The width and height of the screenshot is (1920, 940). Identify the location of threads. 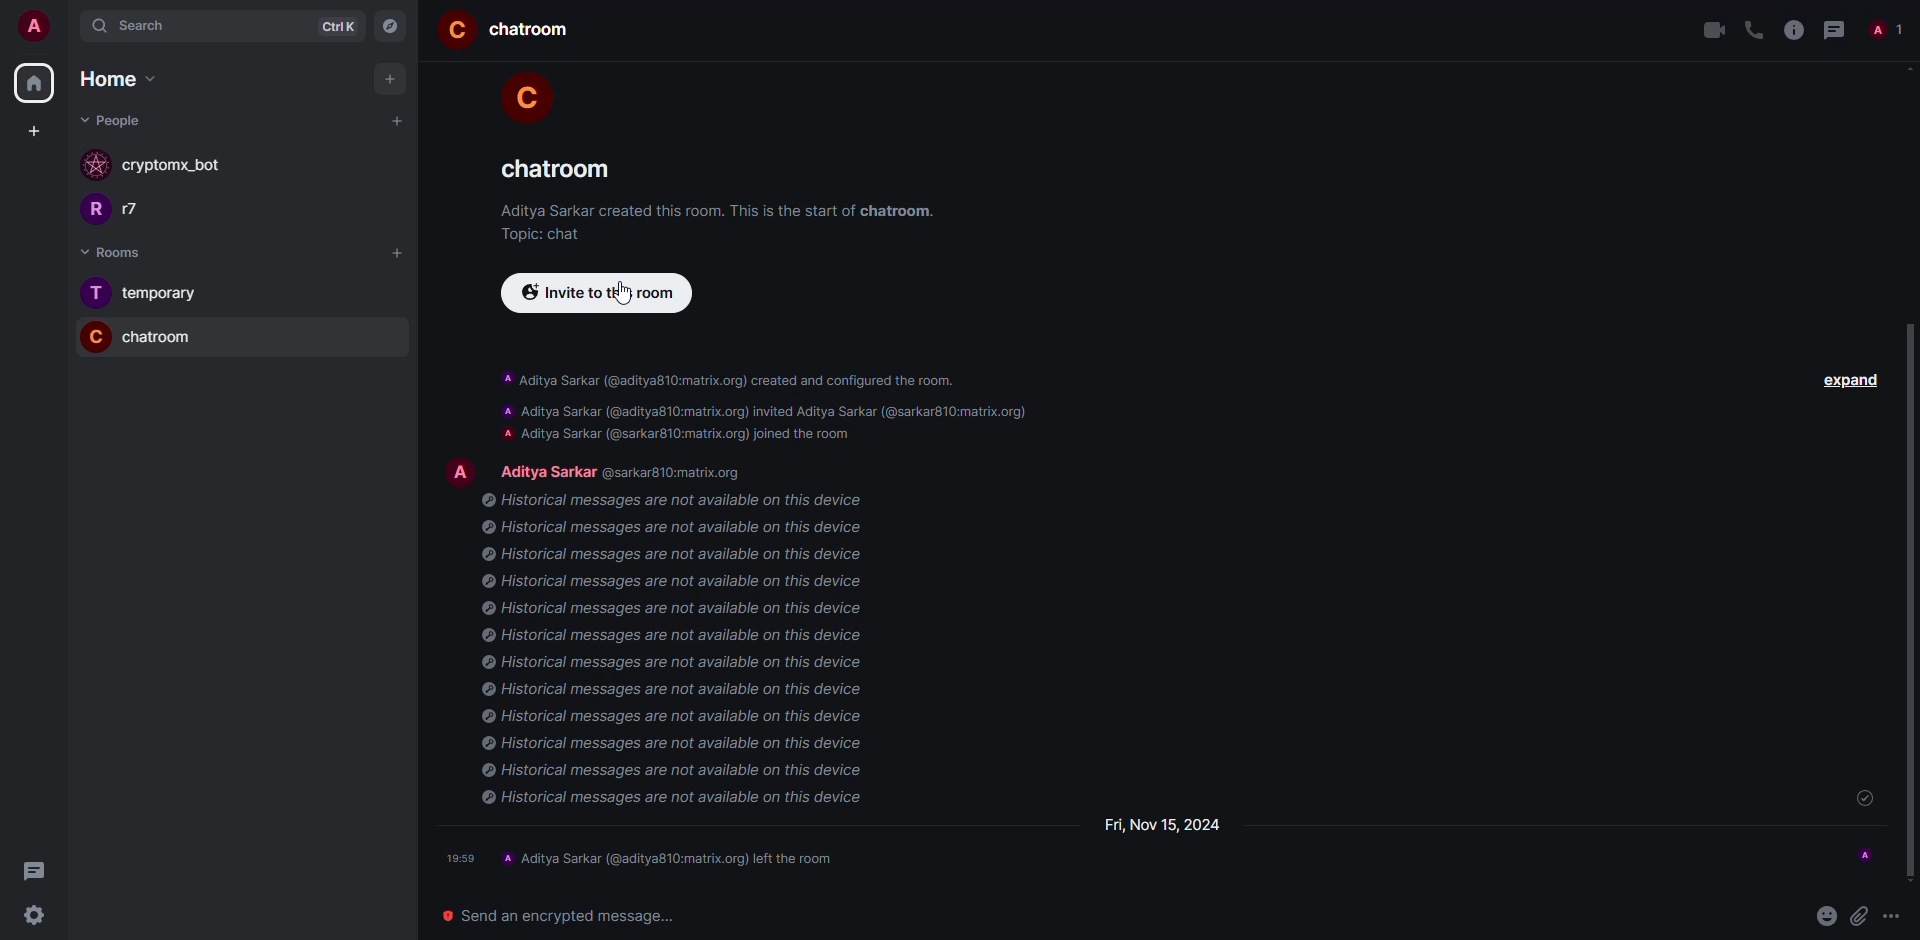
(30, 871).